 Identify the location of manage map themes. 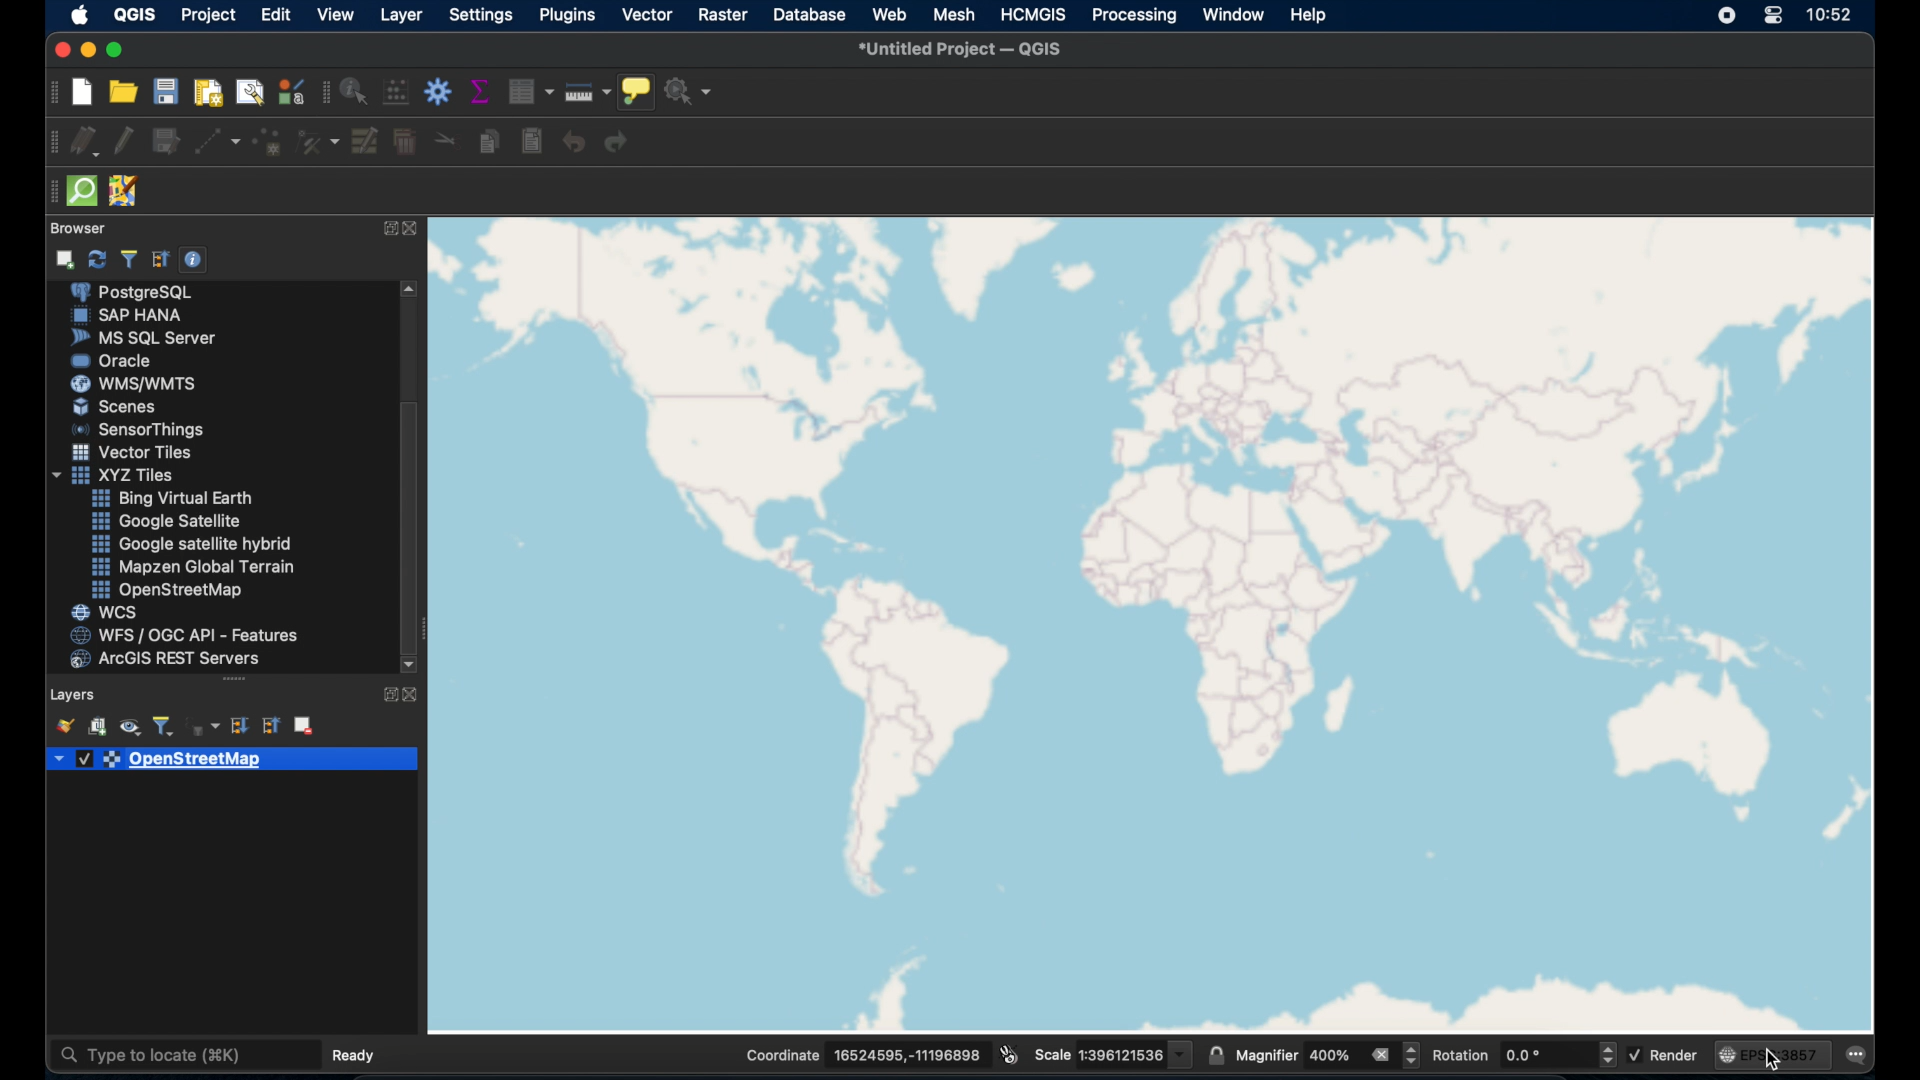
(129, 726).